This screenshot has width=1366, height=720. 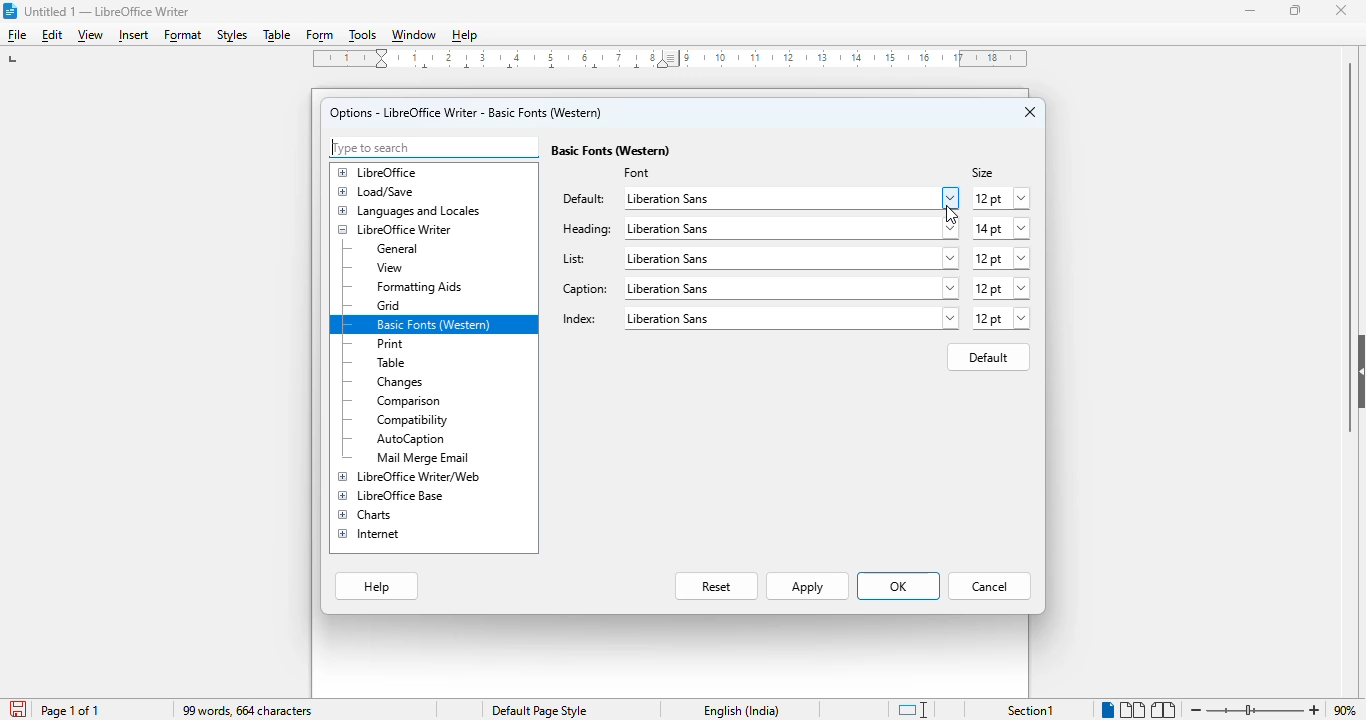 What do you see at coordinates (1001, 318) in the screenshot?
I see `12 pt` at bounding box center [1001, 318].